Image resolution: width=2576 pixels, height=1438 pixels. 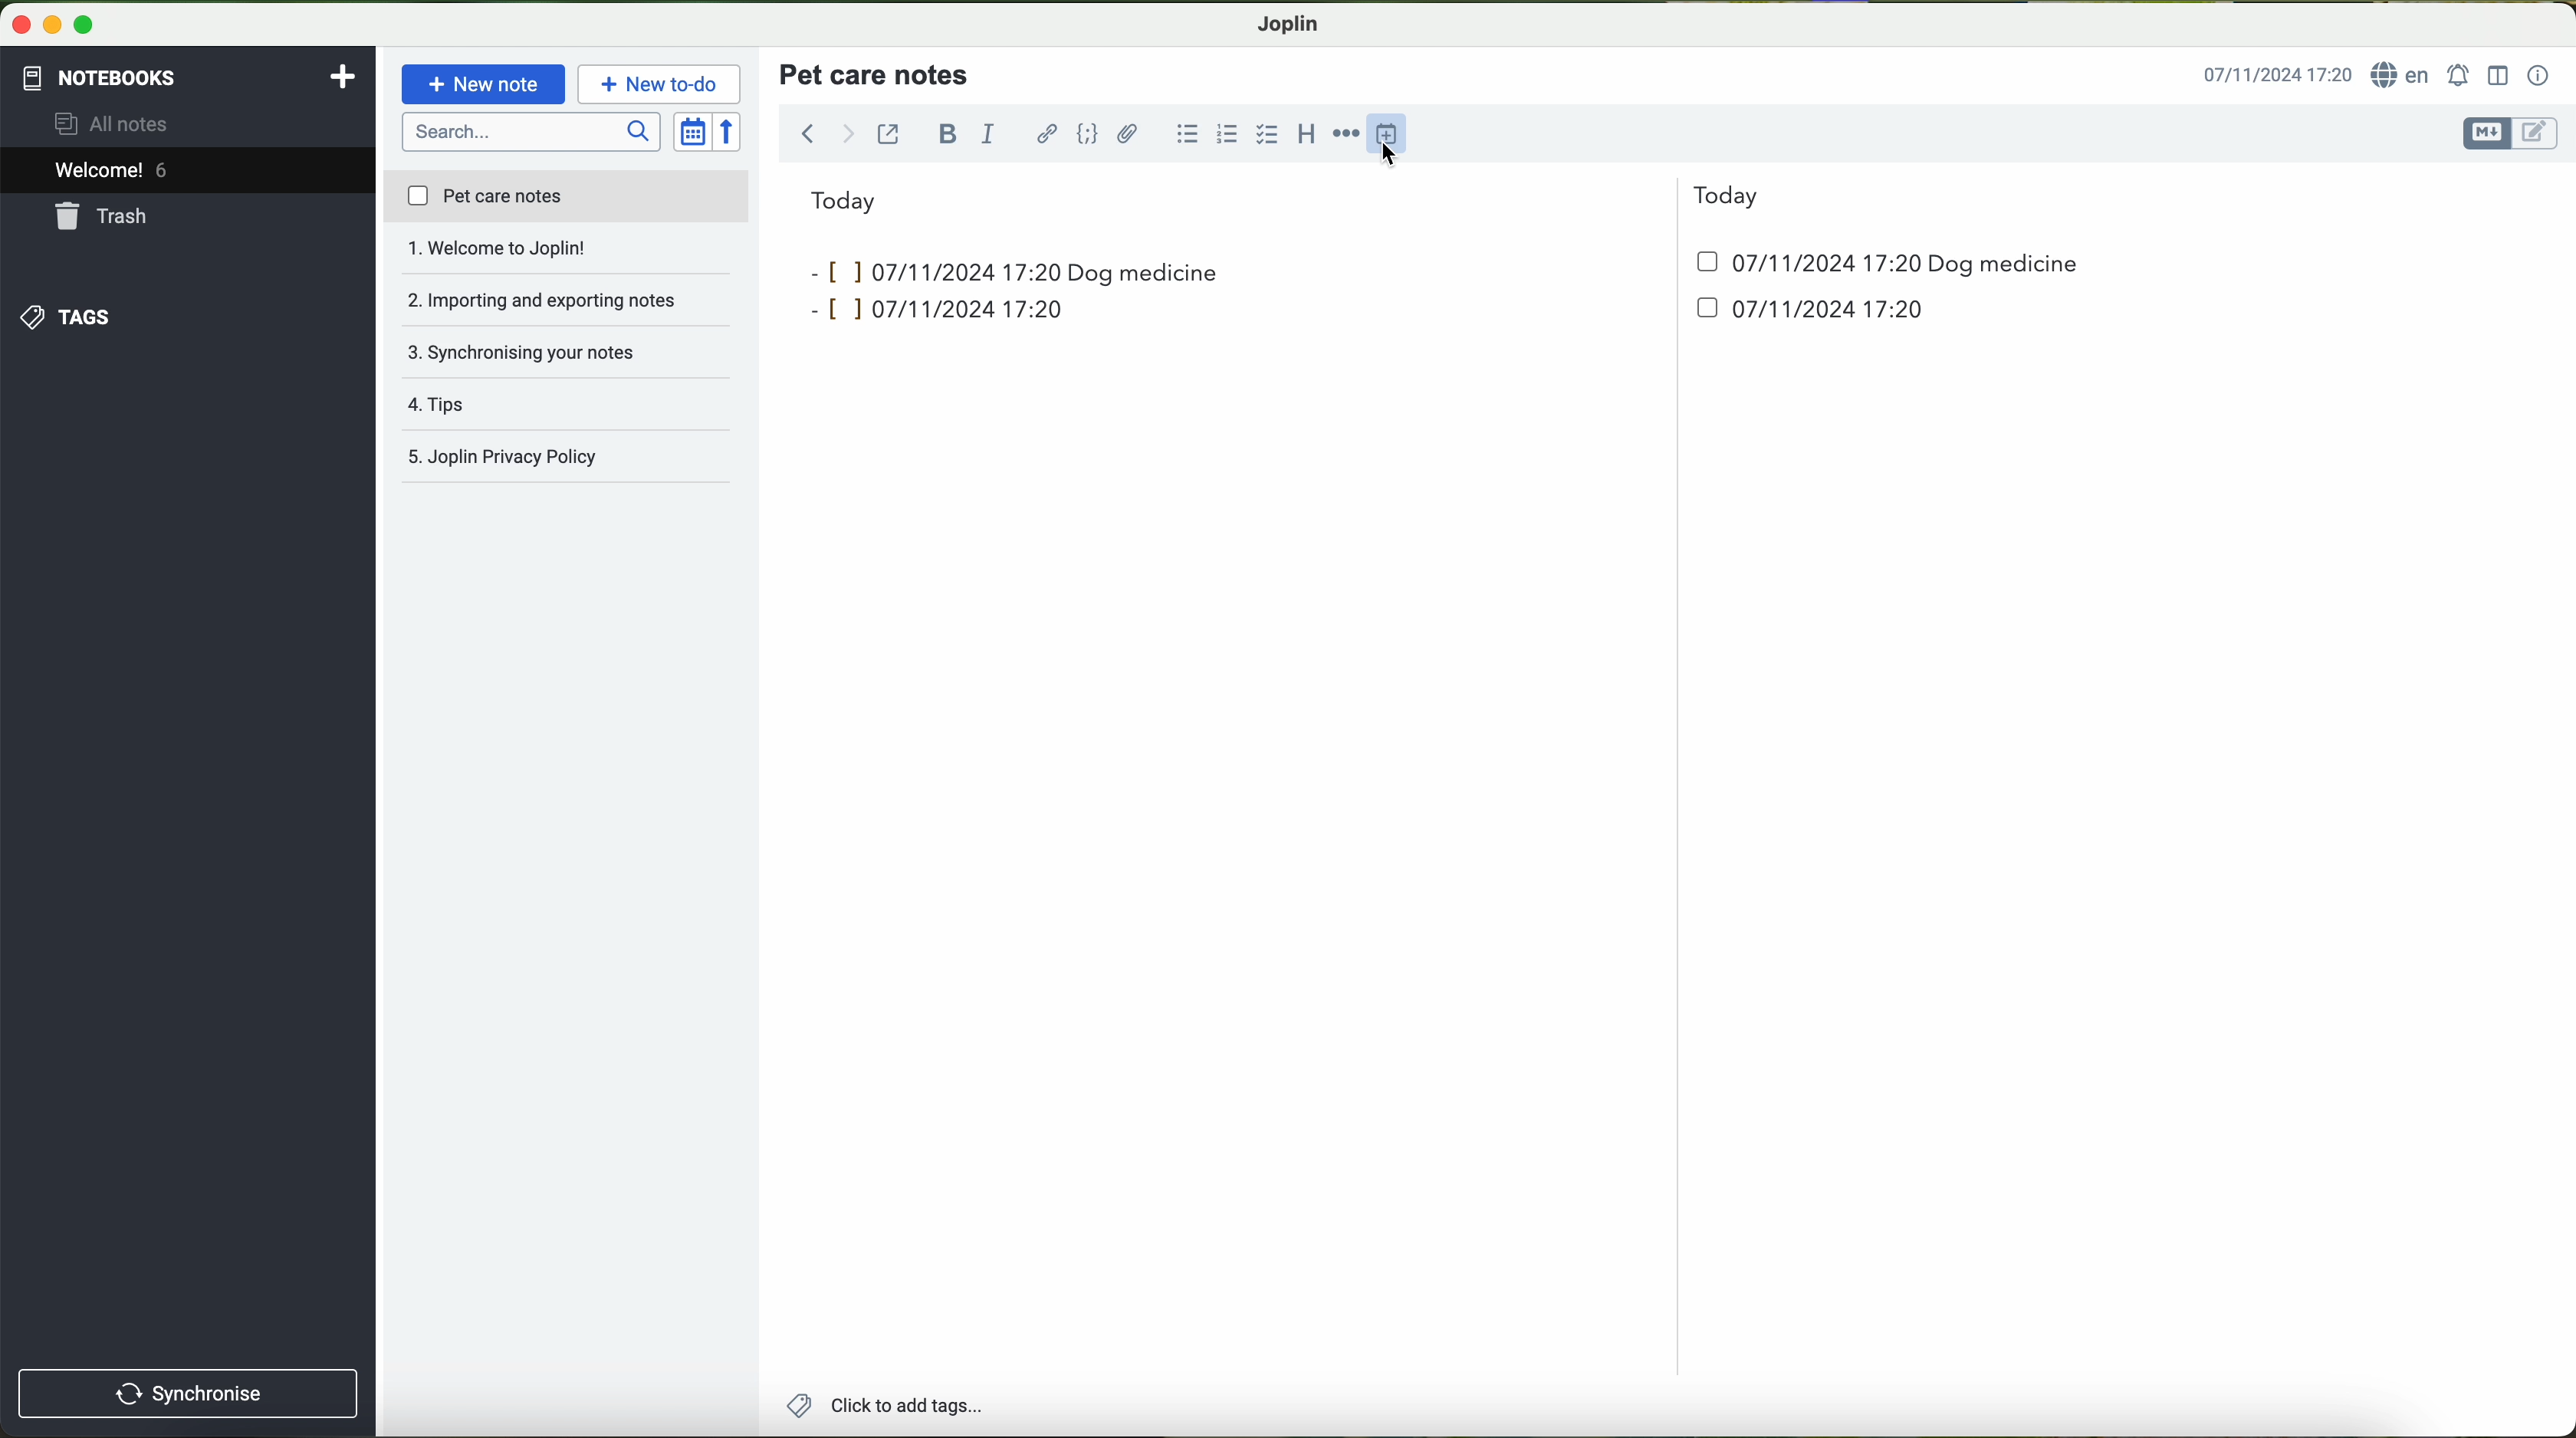 I want to click on date and hour, so click(x=1793, y=270).